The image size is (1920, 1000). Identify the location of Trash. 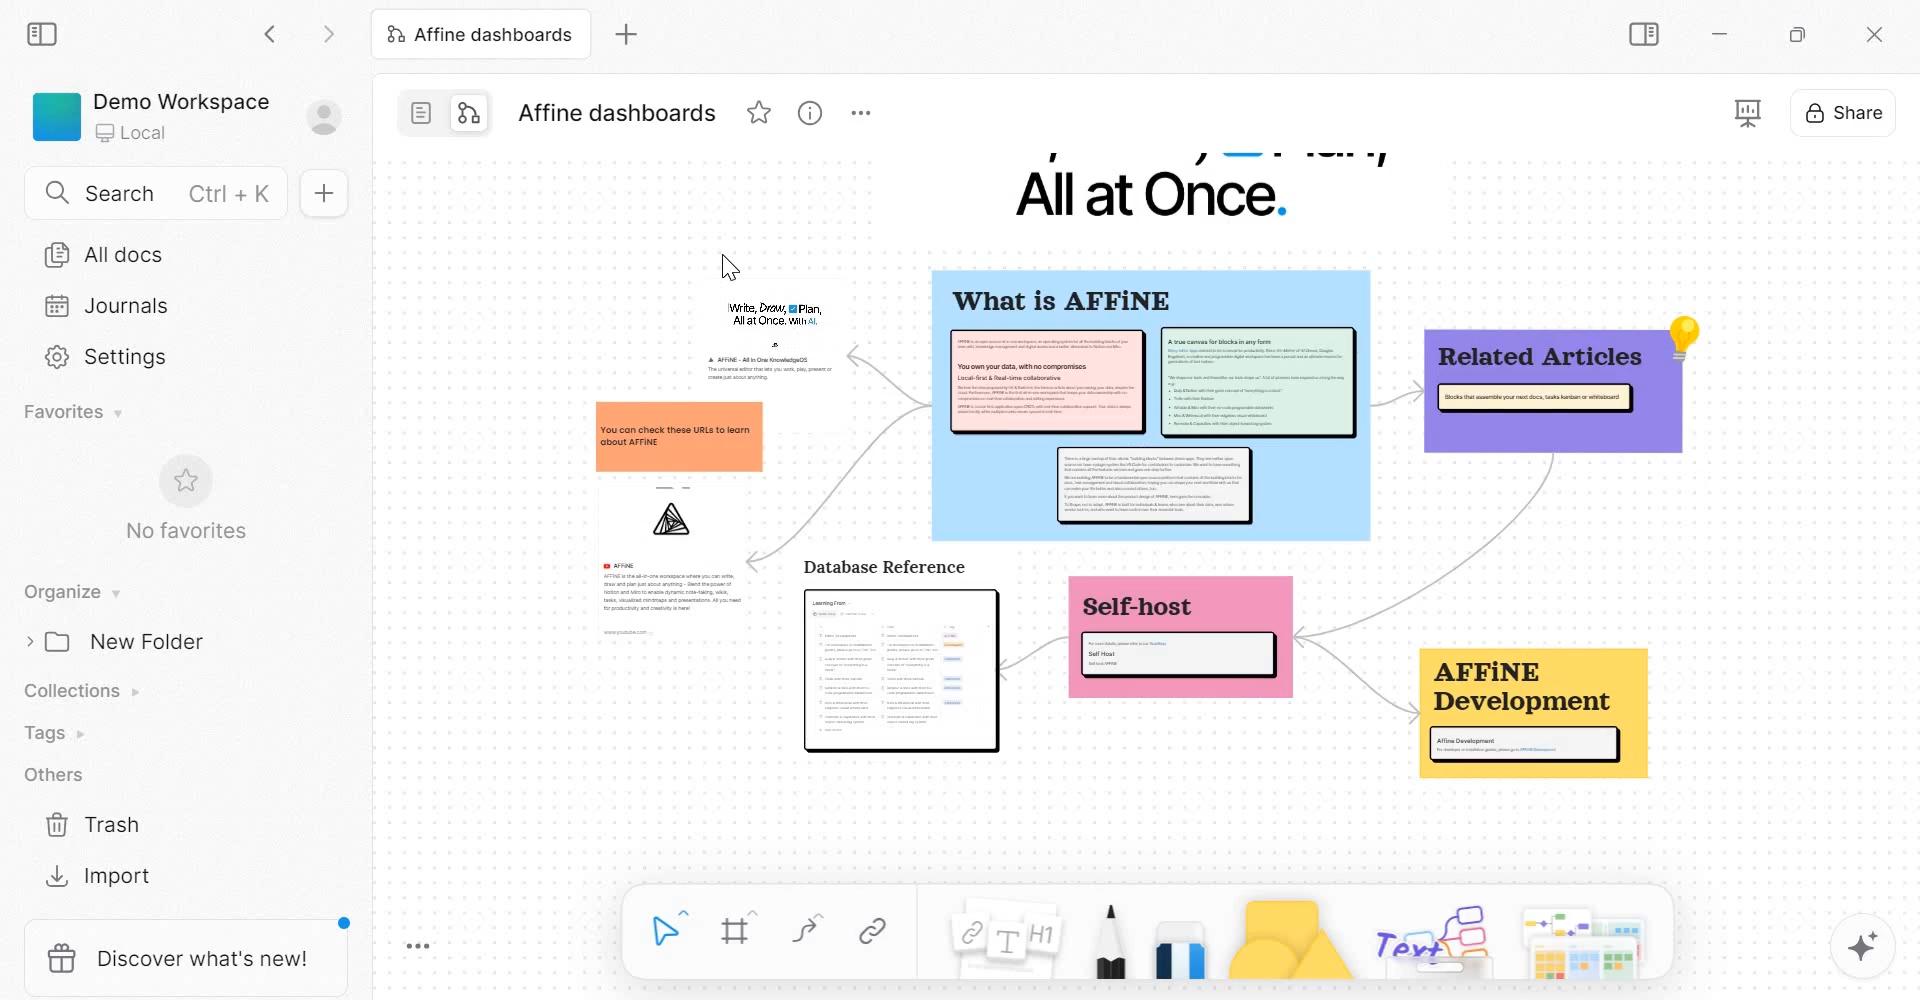
(93, 821).